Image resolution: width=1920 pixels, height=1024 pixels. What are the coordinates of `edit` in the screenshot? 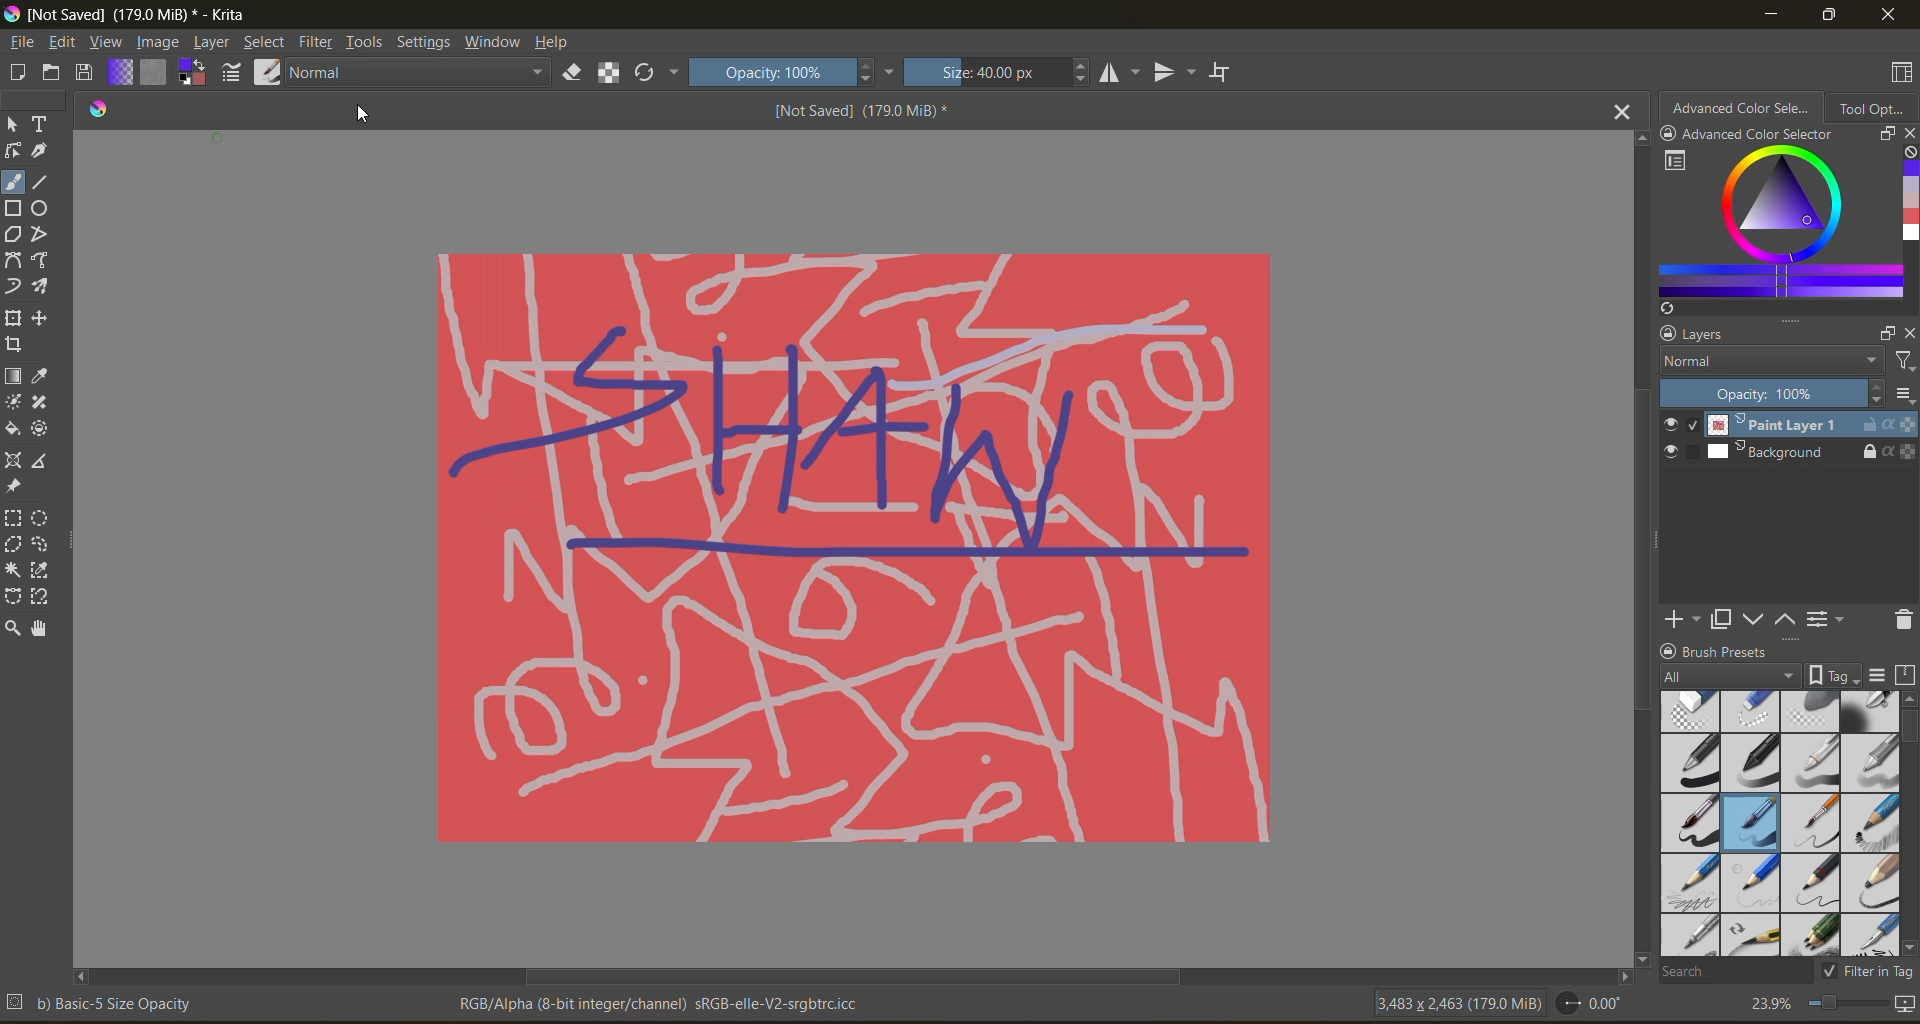 It's located at (63, 42).